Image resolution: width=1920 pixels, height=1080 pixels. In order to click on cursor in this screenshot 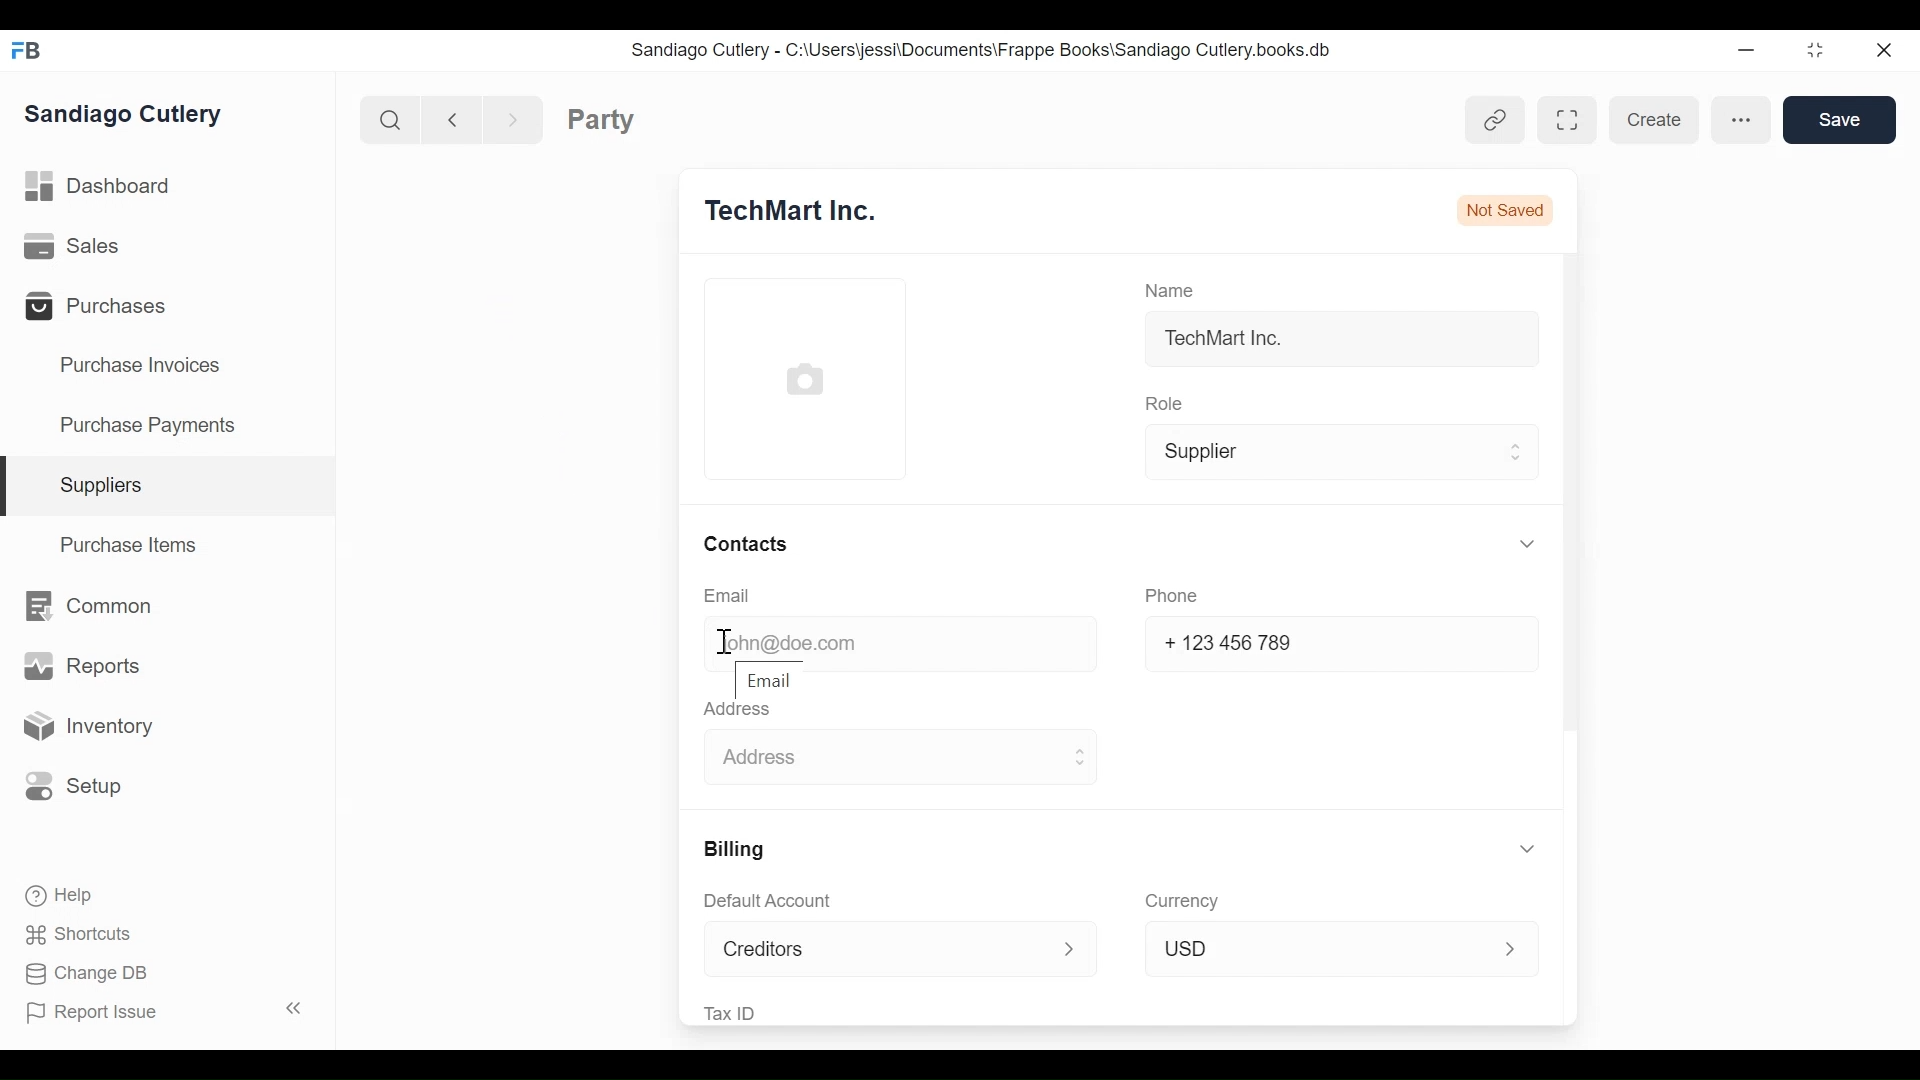, I will do `click(729, 640)`.